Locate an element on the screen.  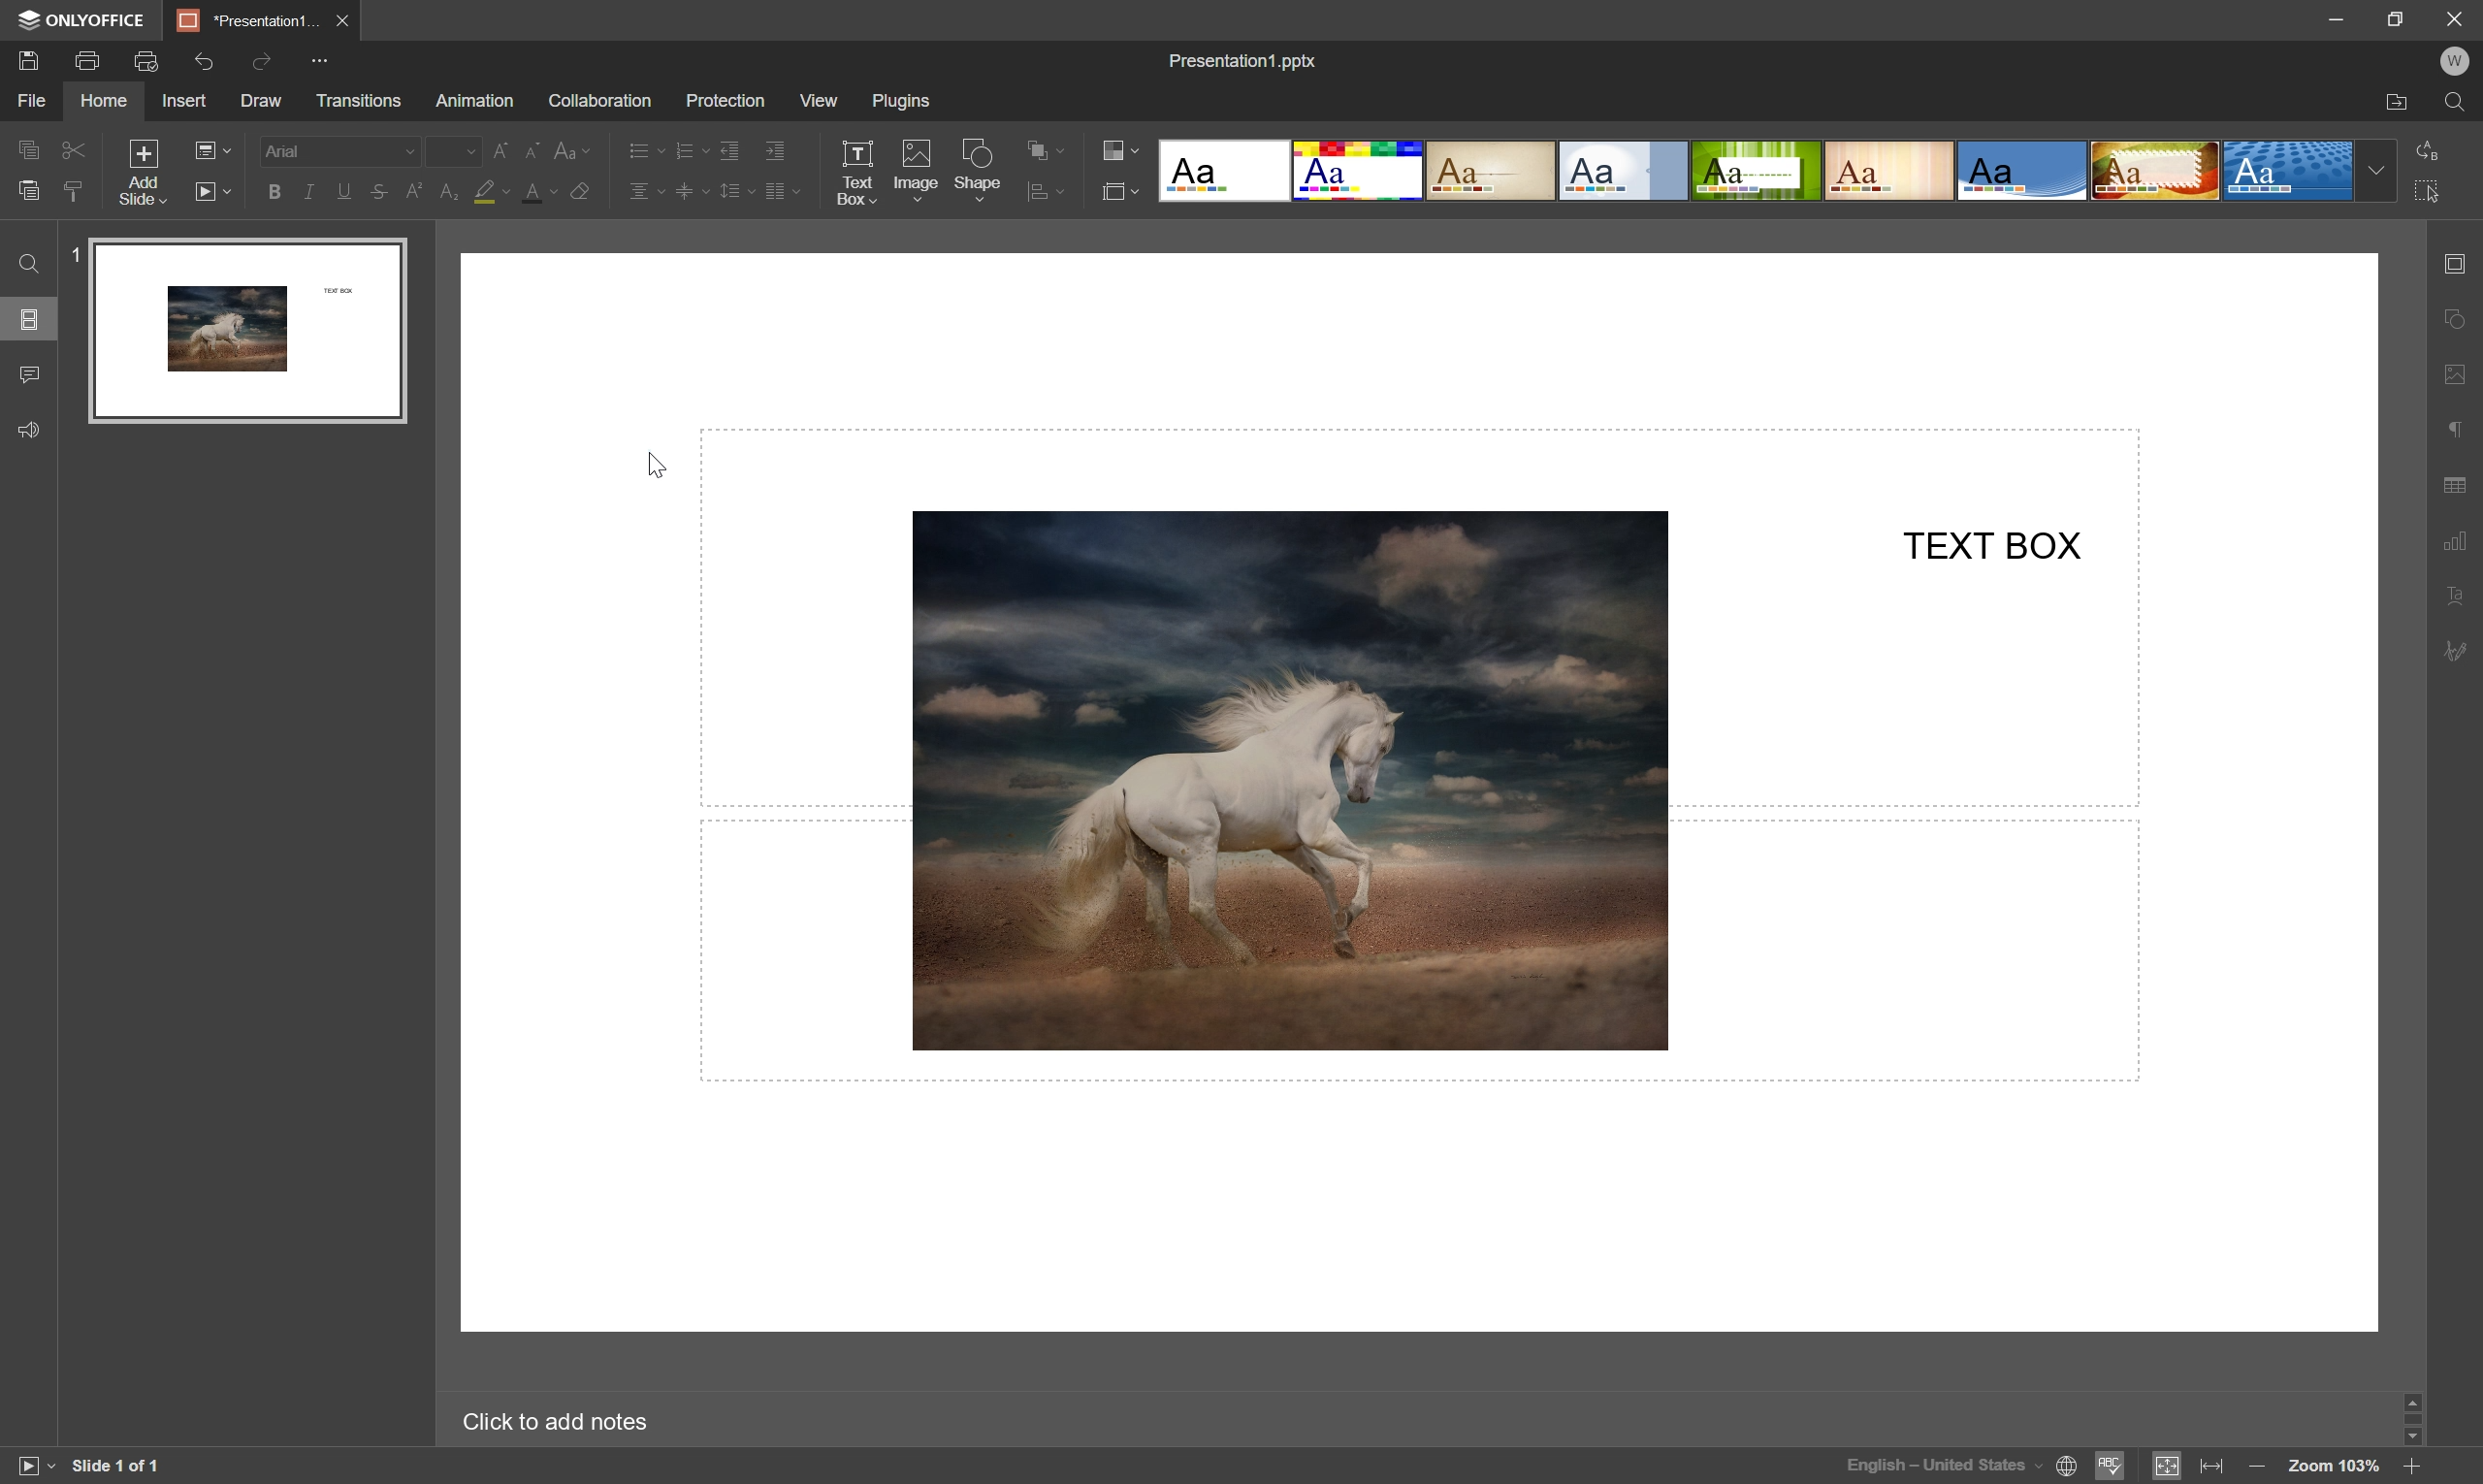
click to add notes is located at coordinates (554, 1424).